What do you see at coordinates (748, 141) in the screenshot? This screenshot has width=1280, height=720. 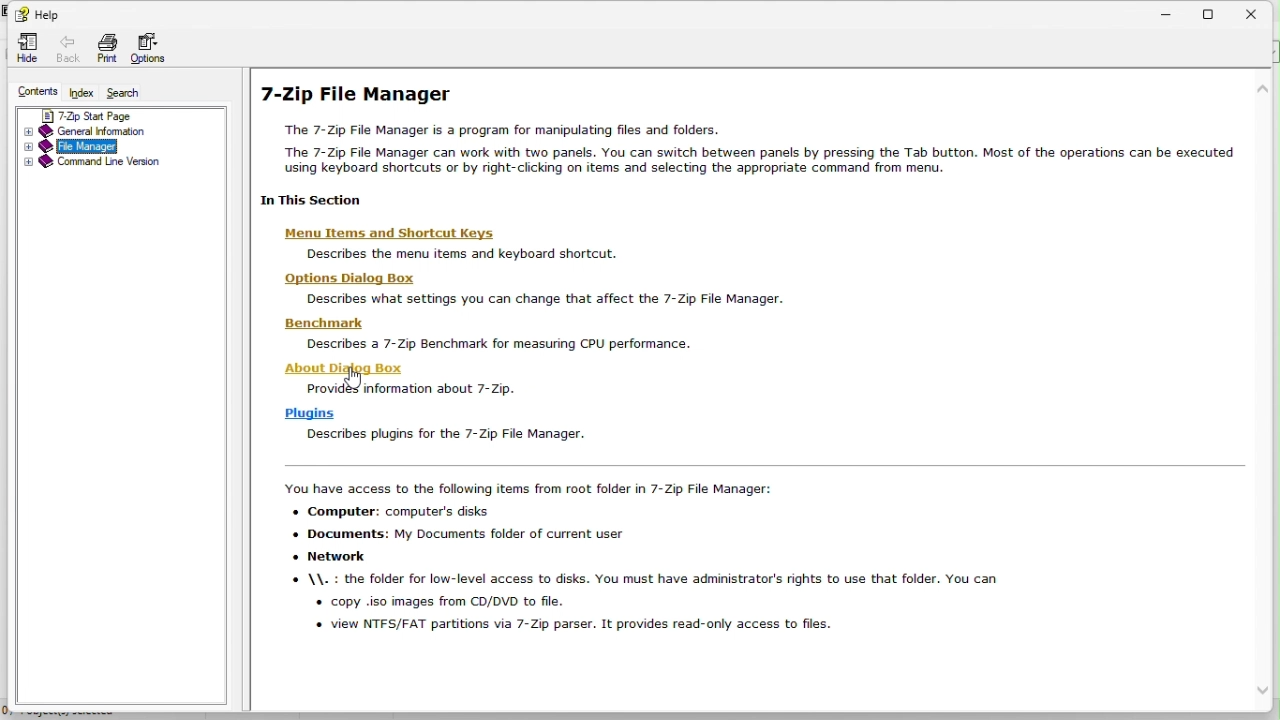 I see `7-Zip File Manager
The 7-Zip File Manager is a program for manipulating files and folders.
The 7-Zip File Manager can work with two panels. You can switch between panels by pressing the Tab button. Most of the operations can be executed
using keyboard shortcuts or by right-clicking on items and selecting the appropriate command from menu.

In This Section` at bounding box center [748, 141].